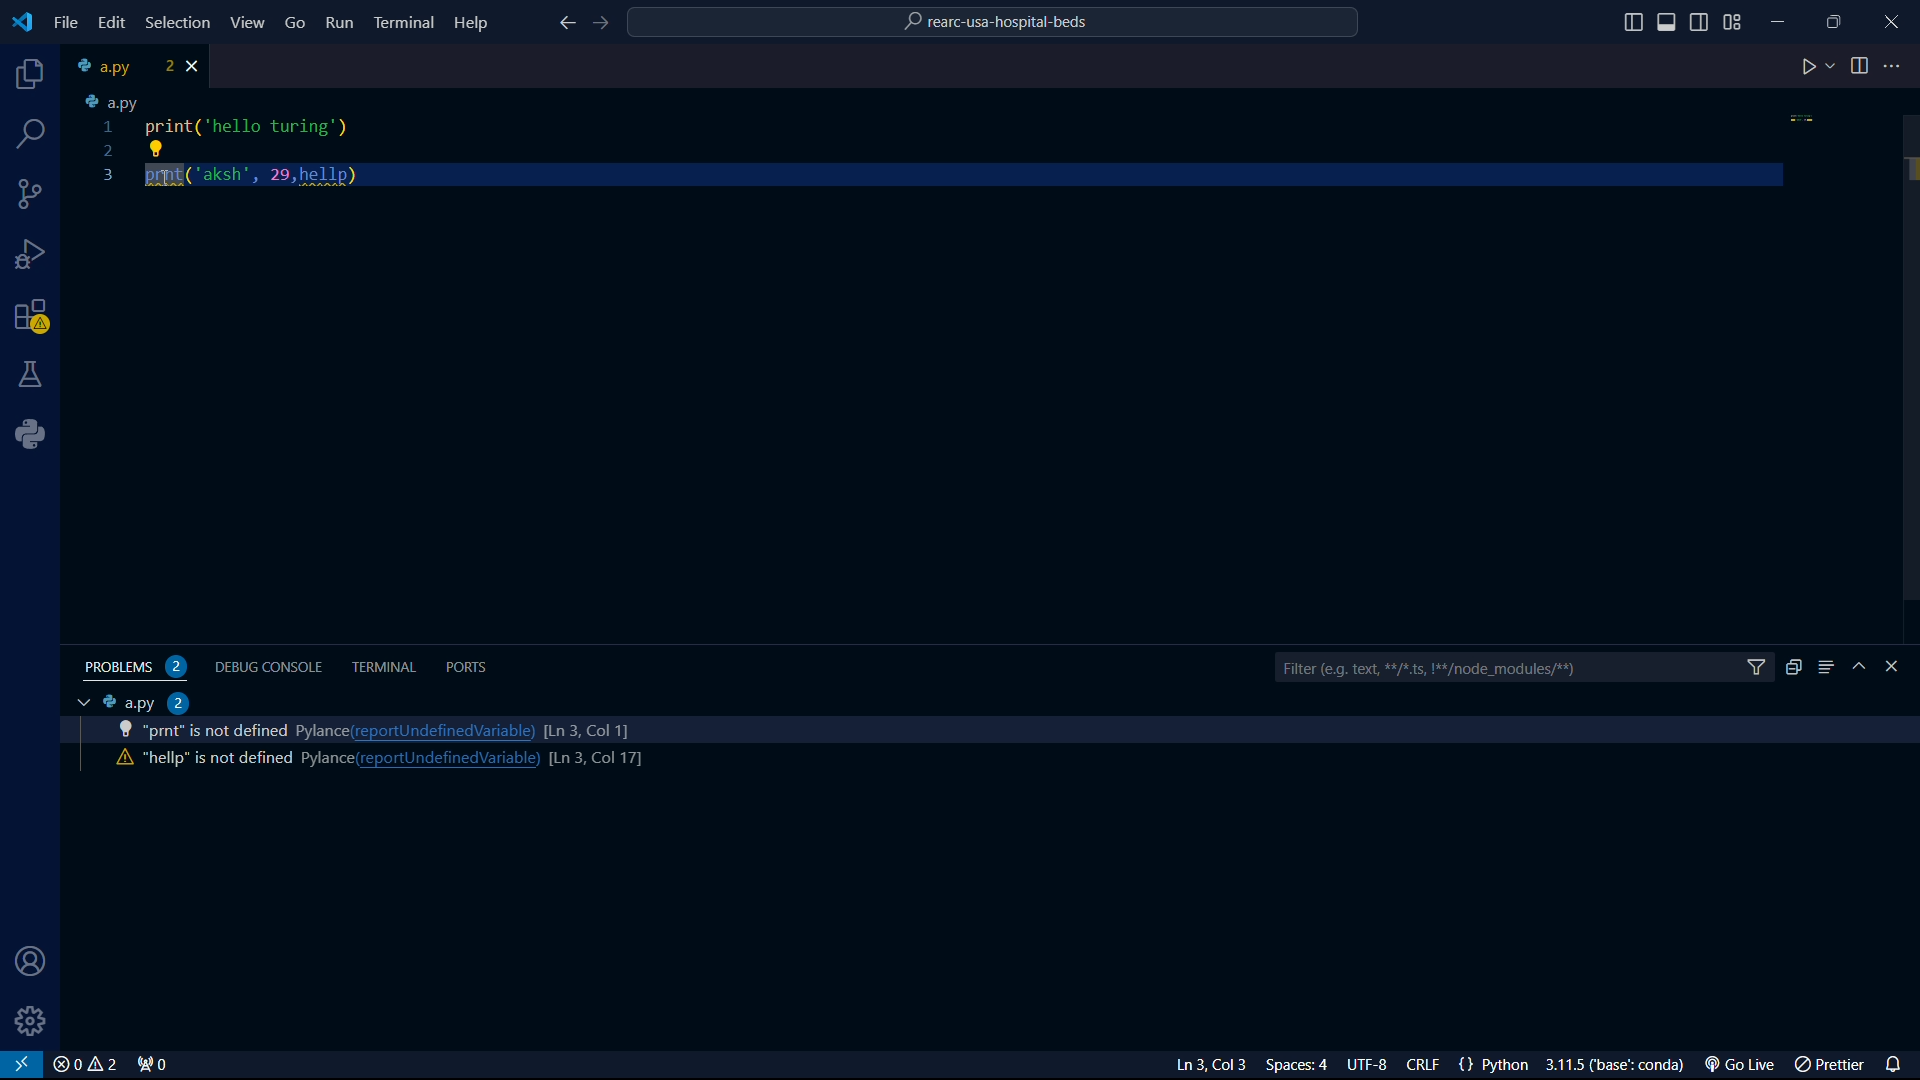 The image size is (1920, 1080). Describe the element at coordinates (995, 25) in the screenshot. I see `rearc-usa-hospital-beds` at that location.